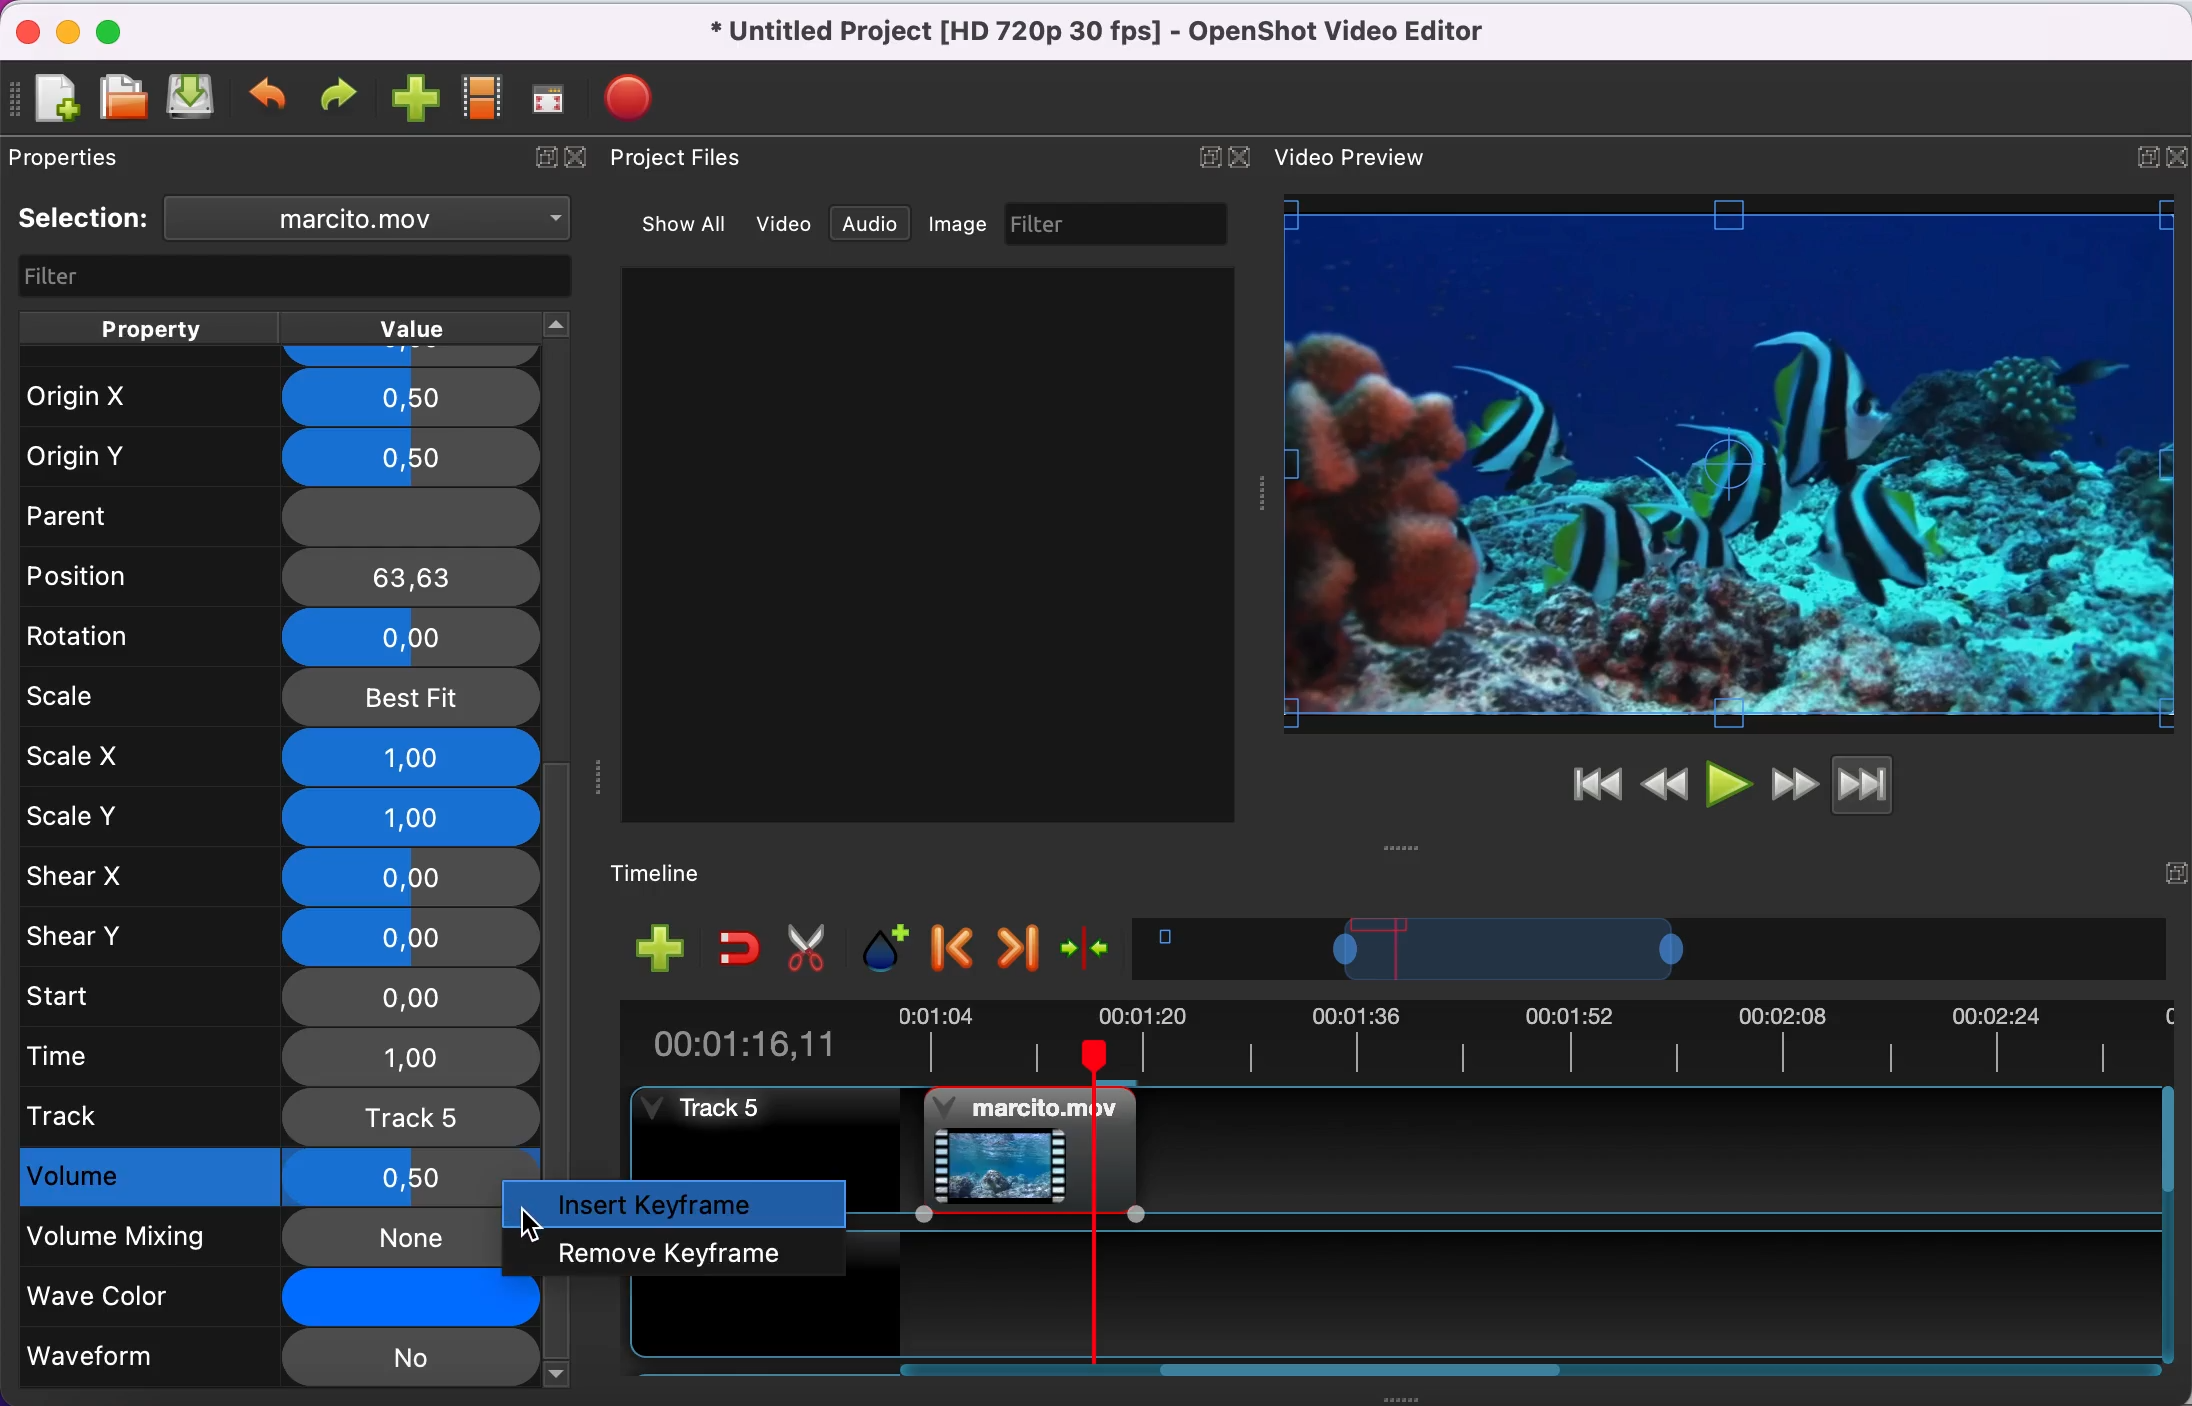 Image resolution: width=2192 pixels, height=1406 pixels. I want to click on value, so click(436, 327).